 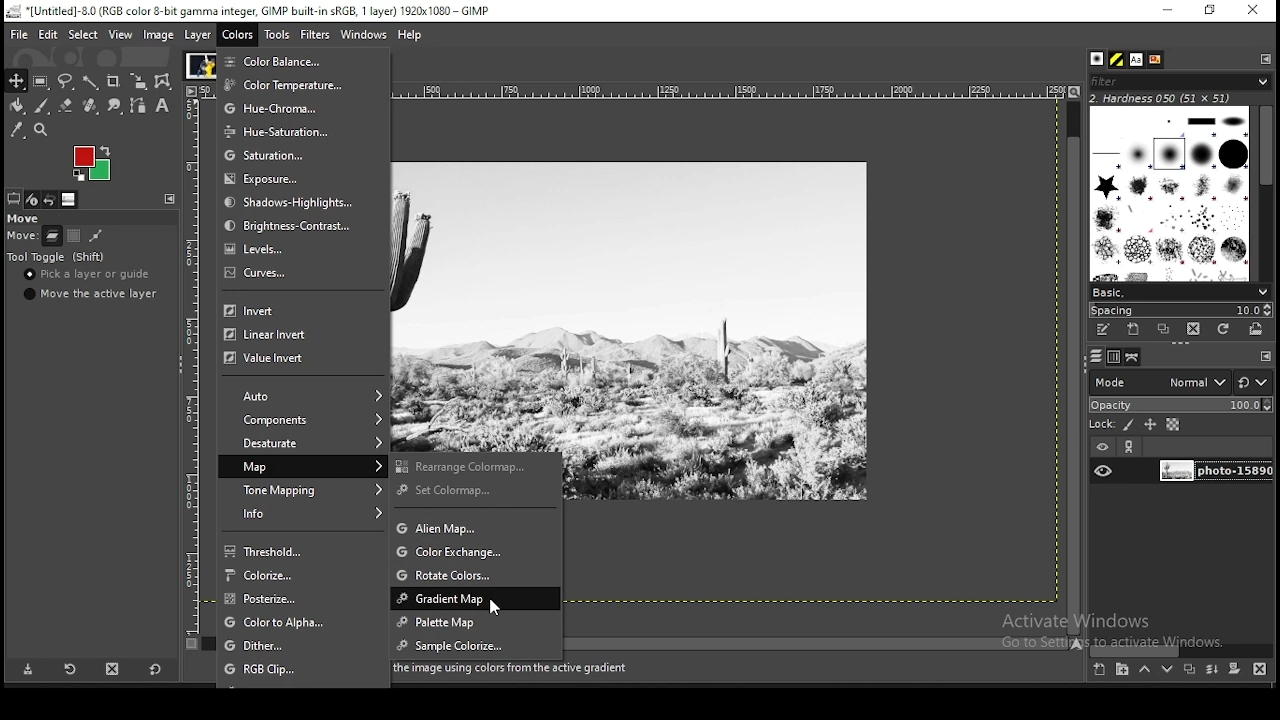 I want to click on layer, so click(x=1213, y=472).